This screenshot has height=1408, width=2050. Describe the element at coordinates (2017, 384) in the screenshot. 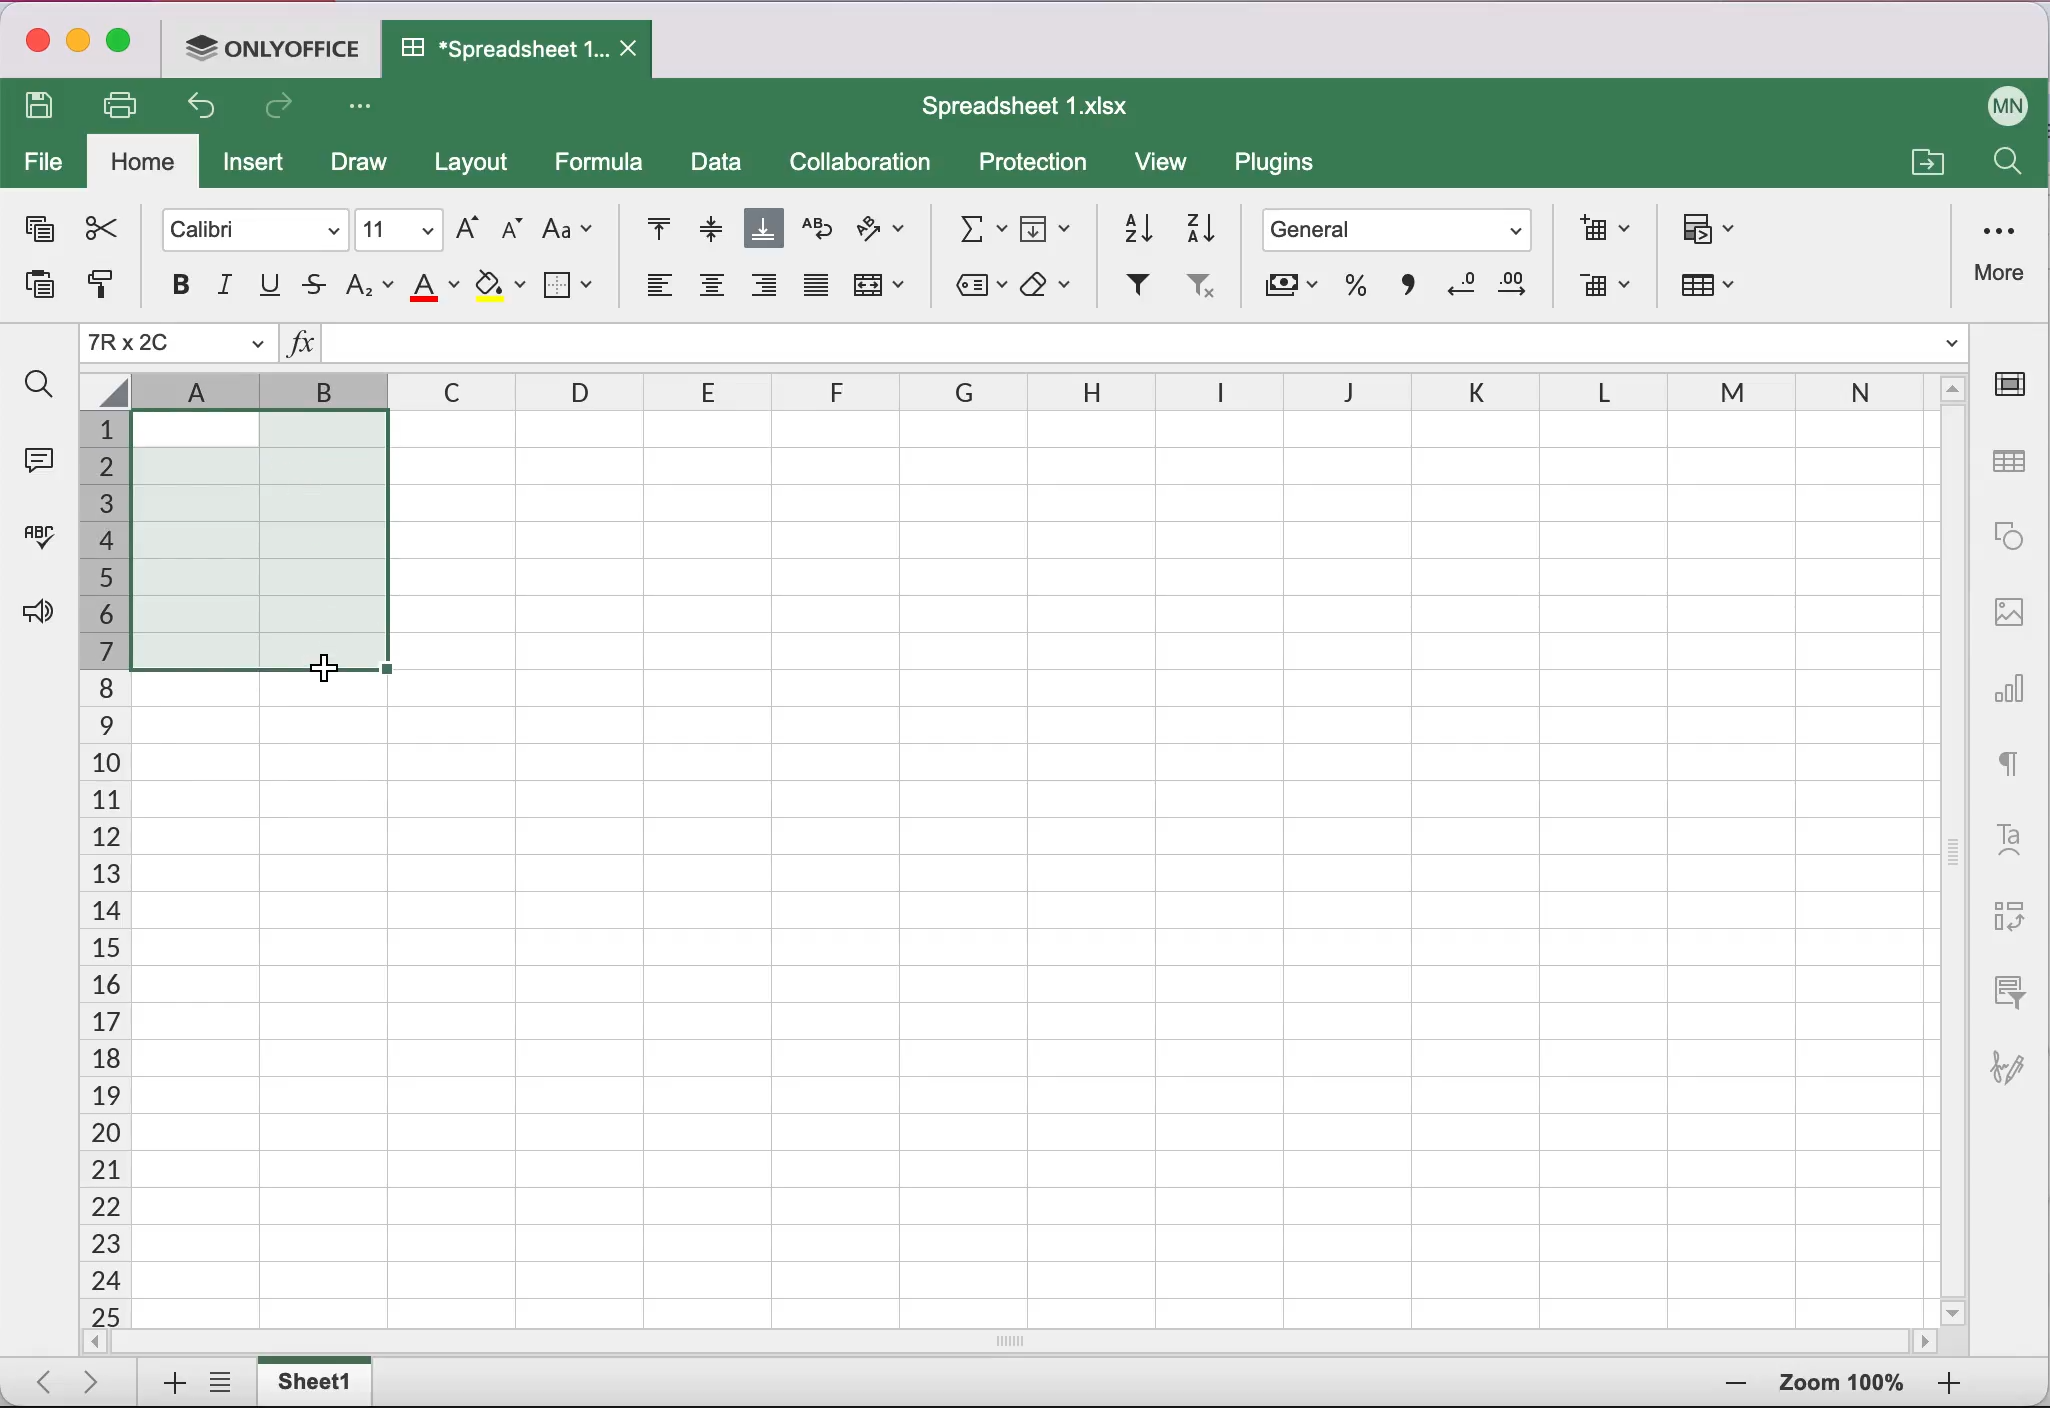

I see `cell settings` at that location.